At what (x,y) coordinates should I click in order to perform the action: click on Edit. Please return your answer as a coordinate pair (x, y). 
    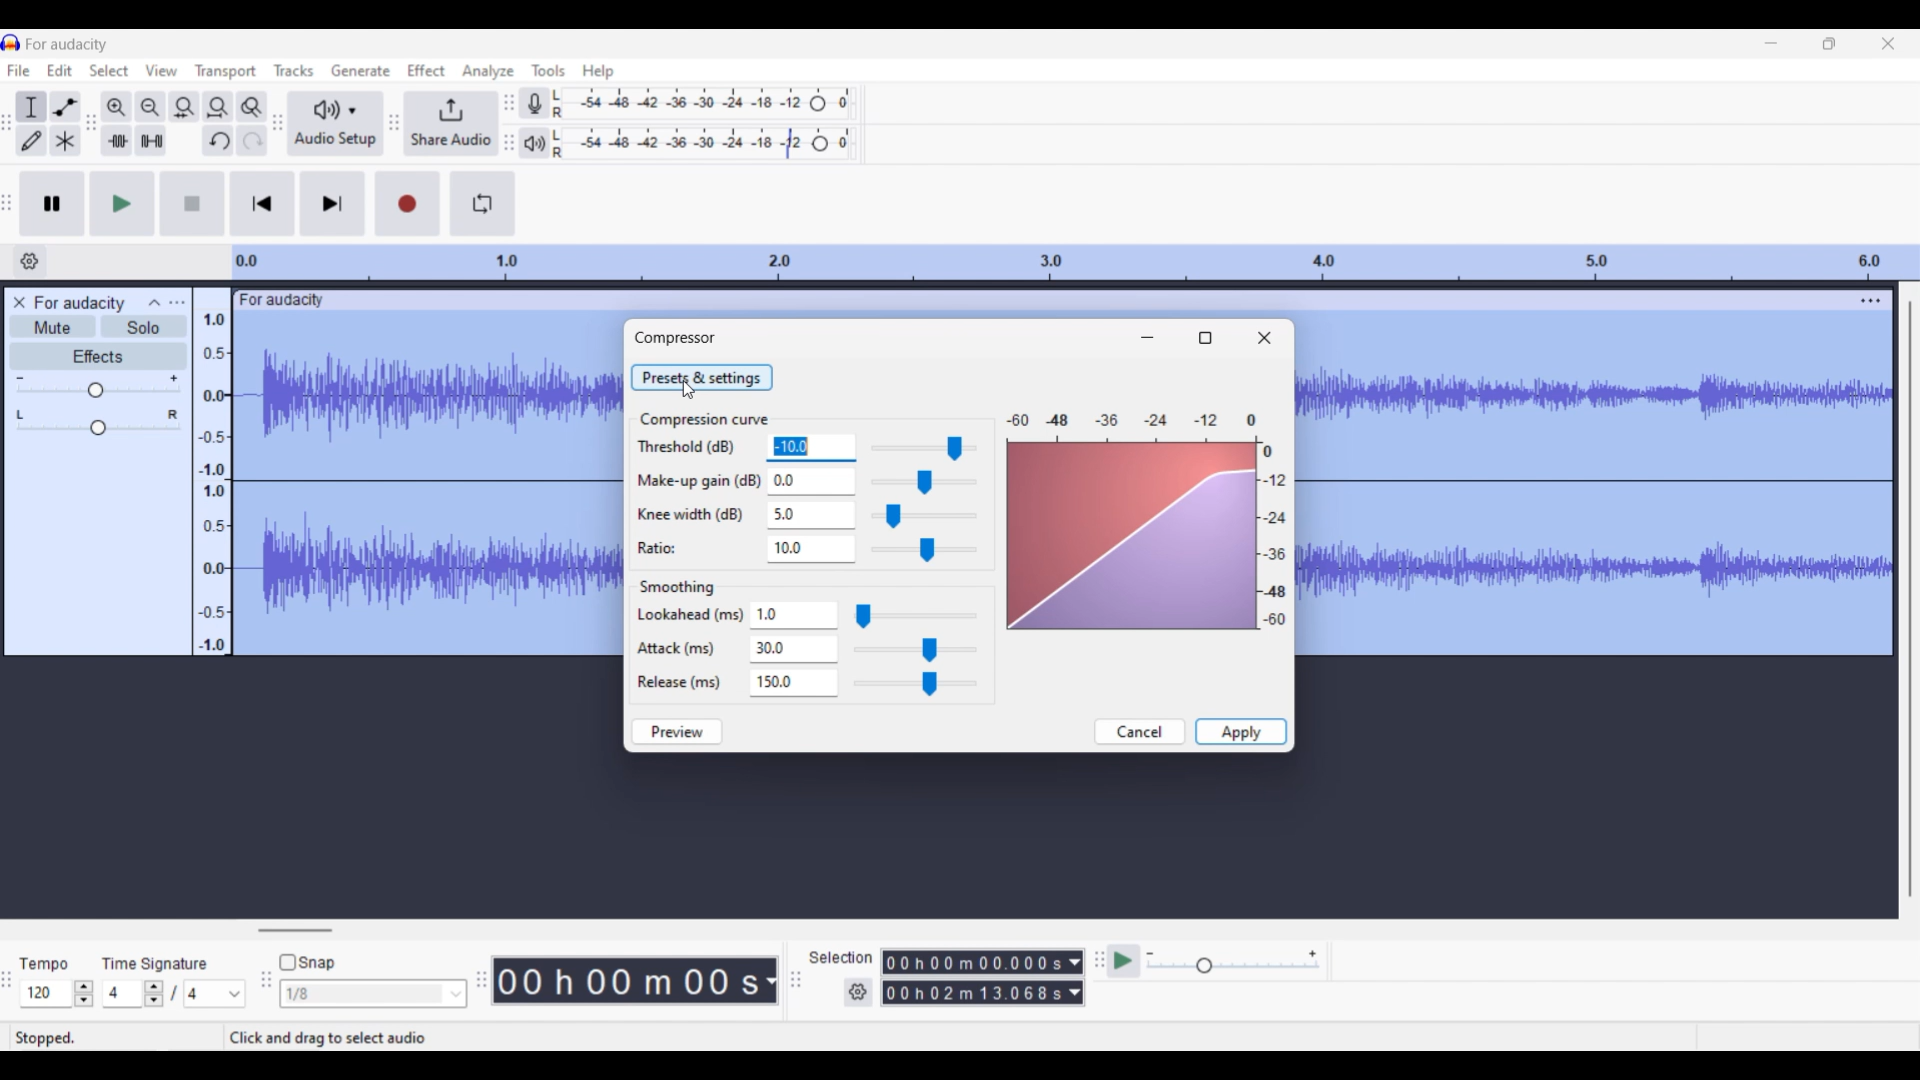
    Looking at the image, I should click on (59, 70).